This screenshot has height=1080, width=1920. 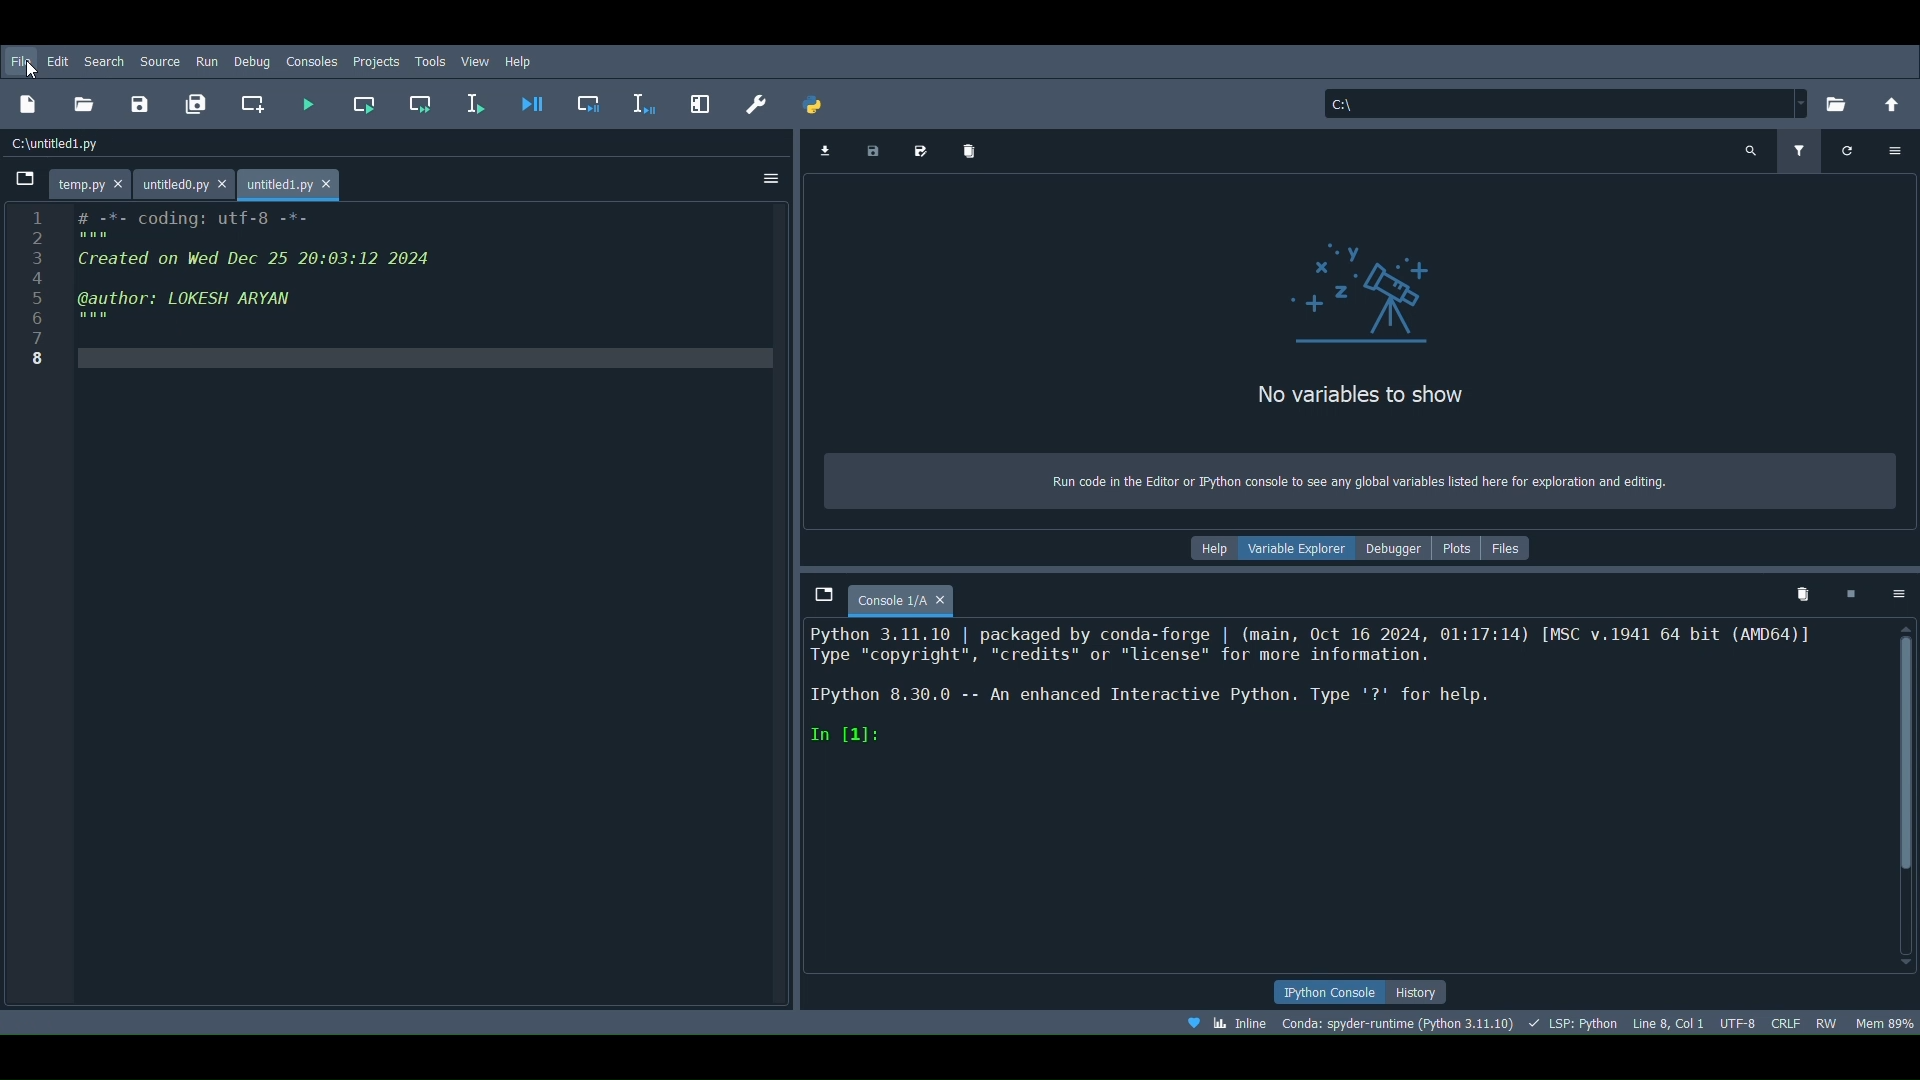 I want to click on File EOL Status, so click(x=1787, y=1020).